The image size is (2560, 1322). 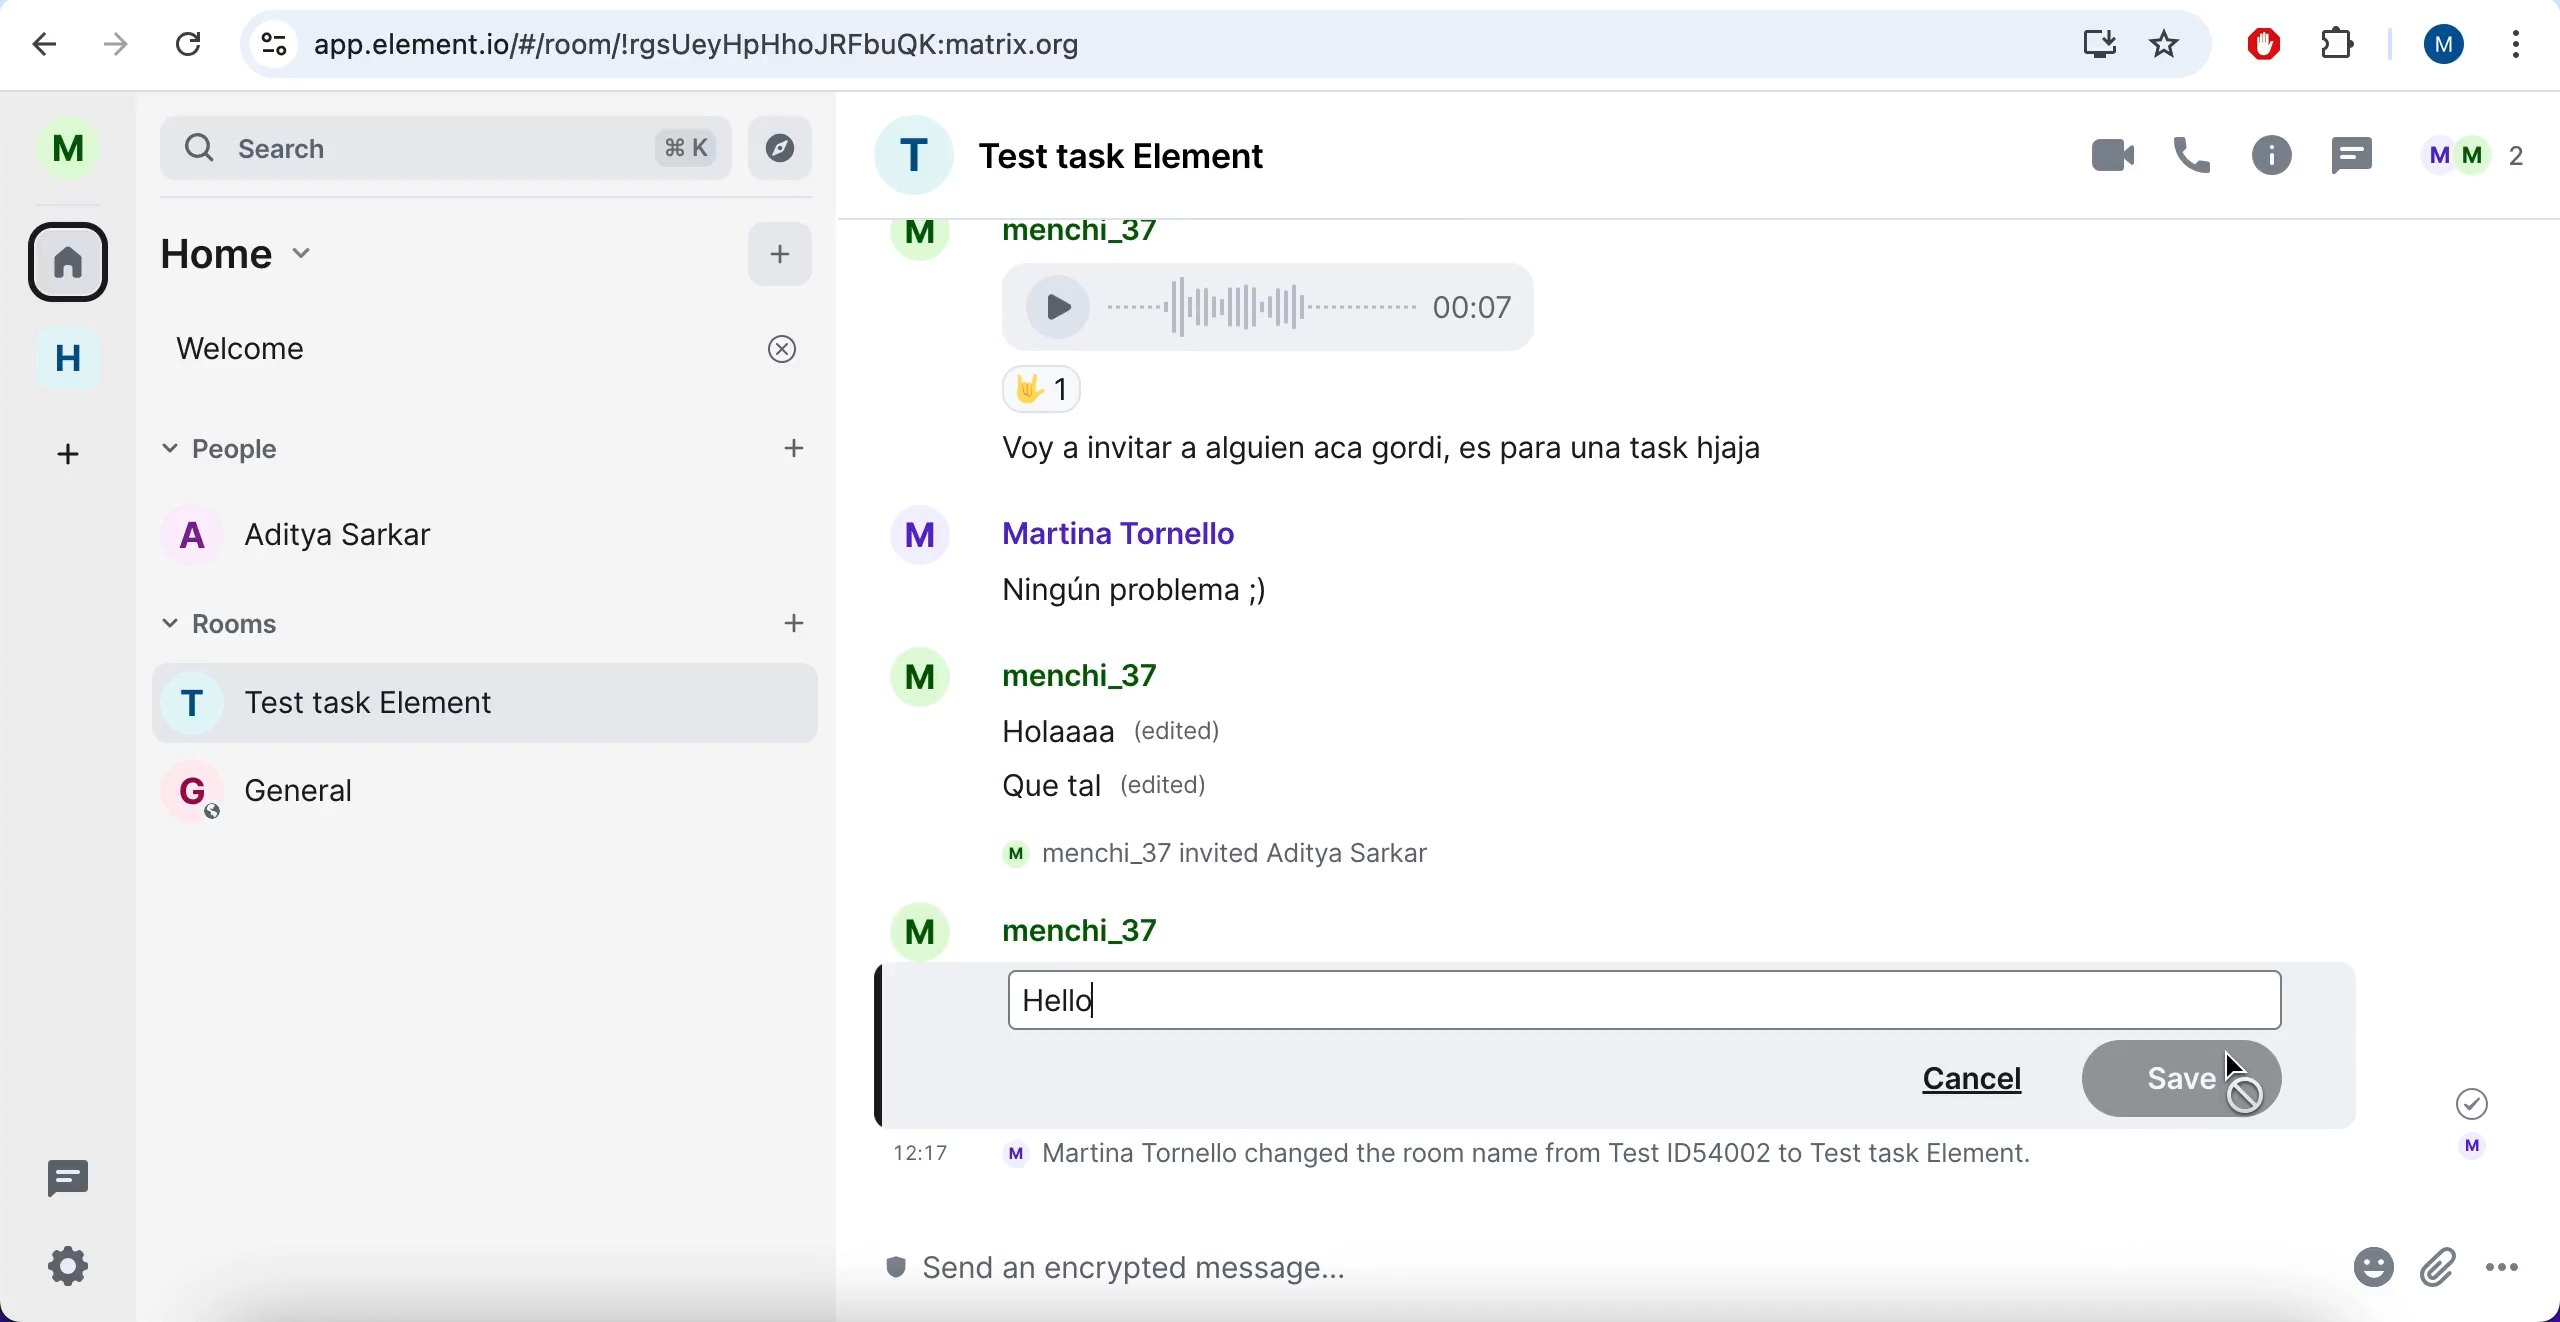 What do you see at coordinates (1696, 585) in the screenshot?
I see `chat` at bounding box center [1696, 585].